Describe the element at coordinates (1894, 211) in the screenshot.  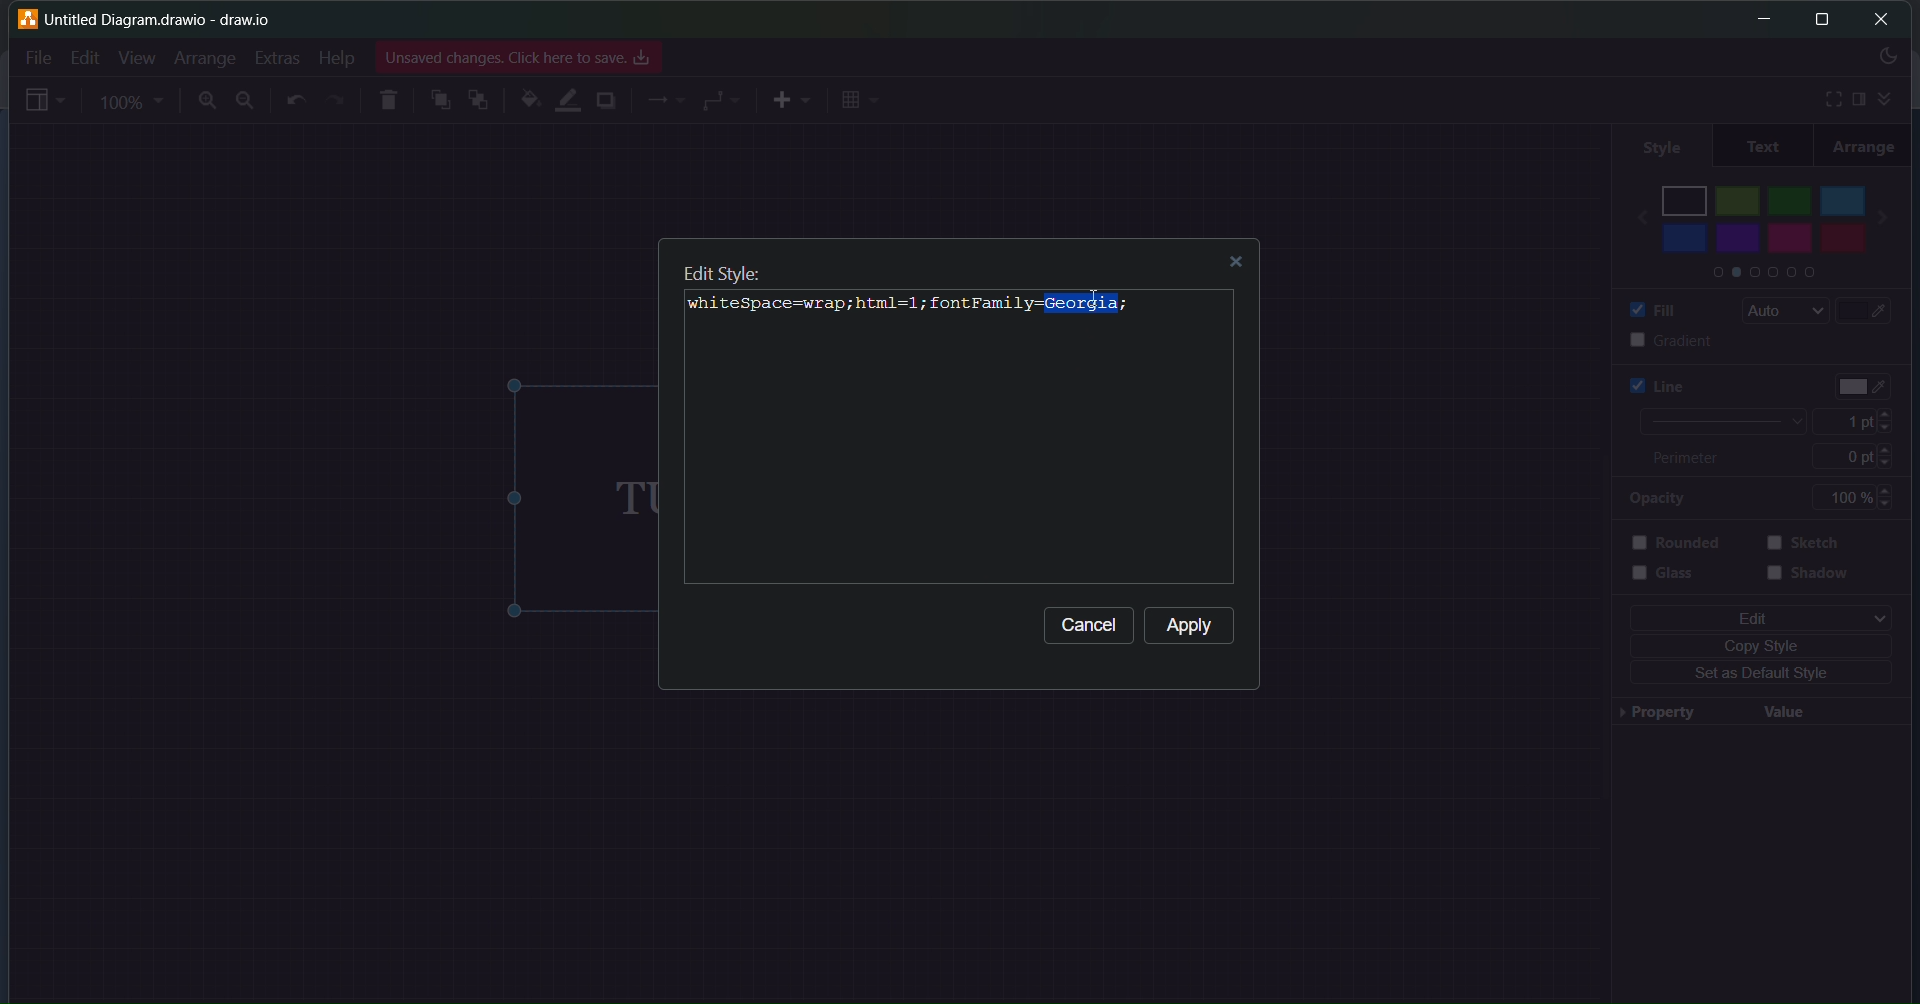
I see `next` at that location.